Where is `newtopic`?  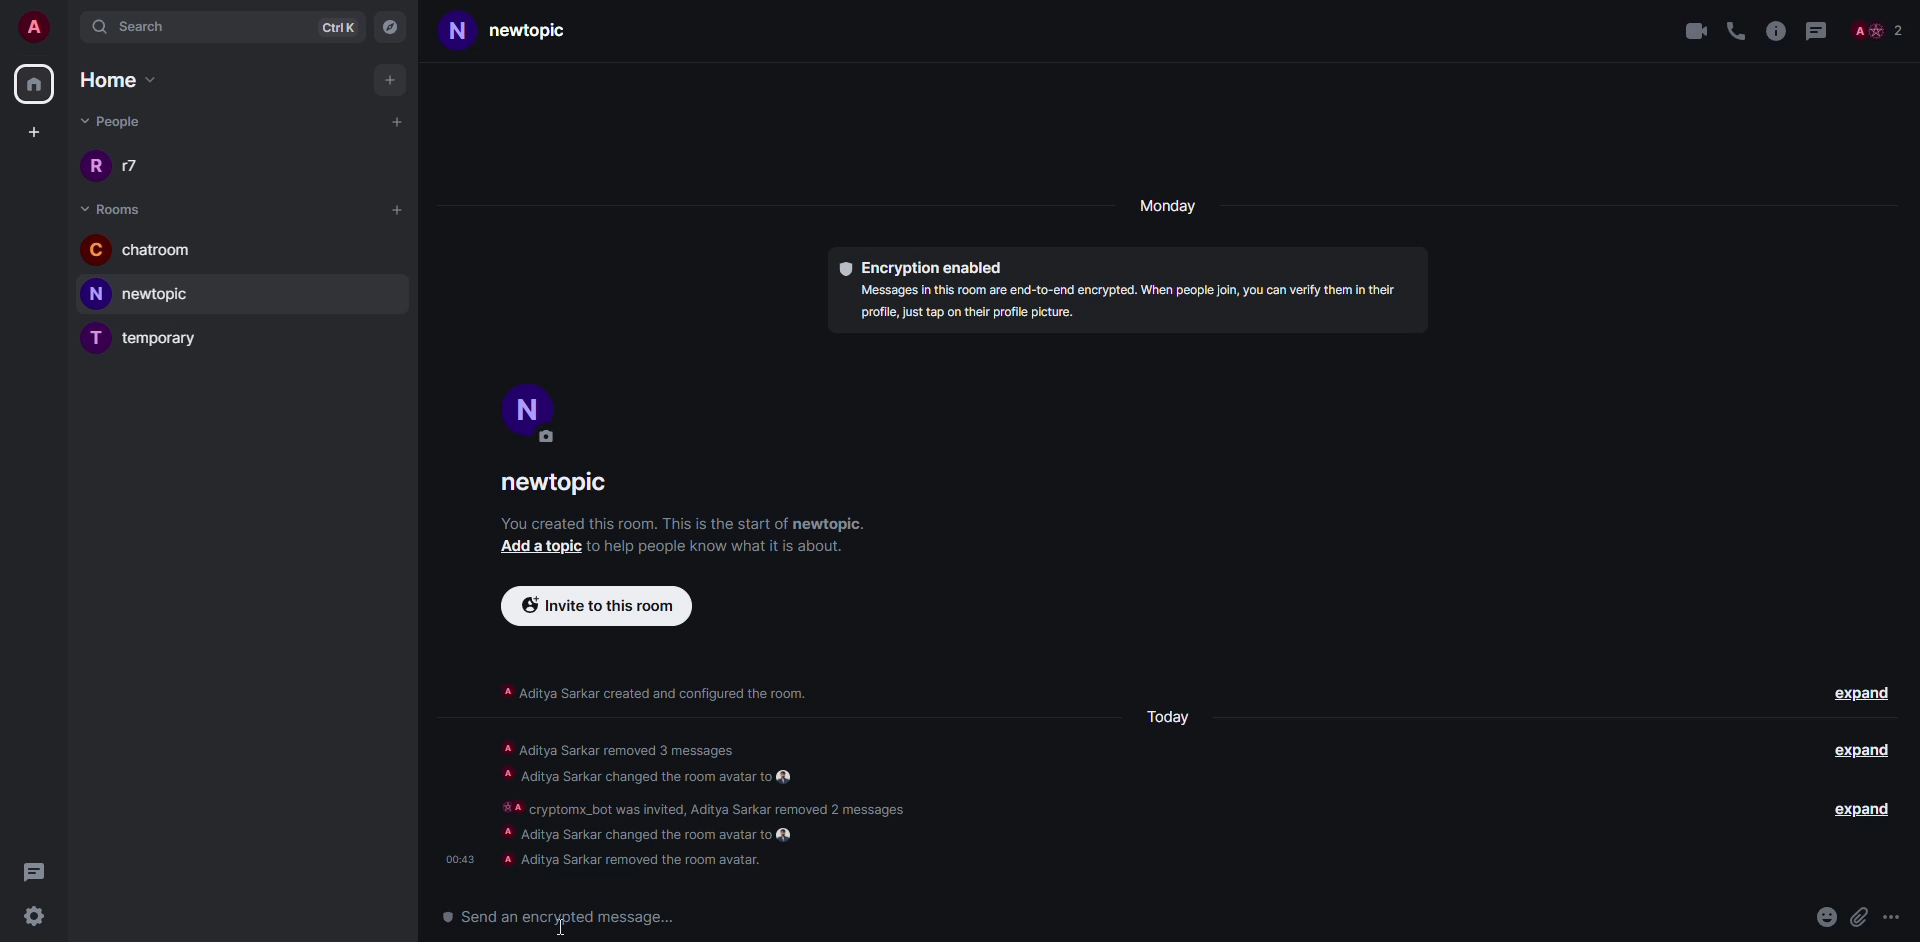 newtopic is located at coordinates (567, 484).